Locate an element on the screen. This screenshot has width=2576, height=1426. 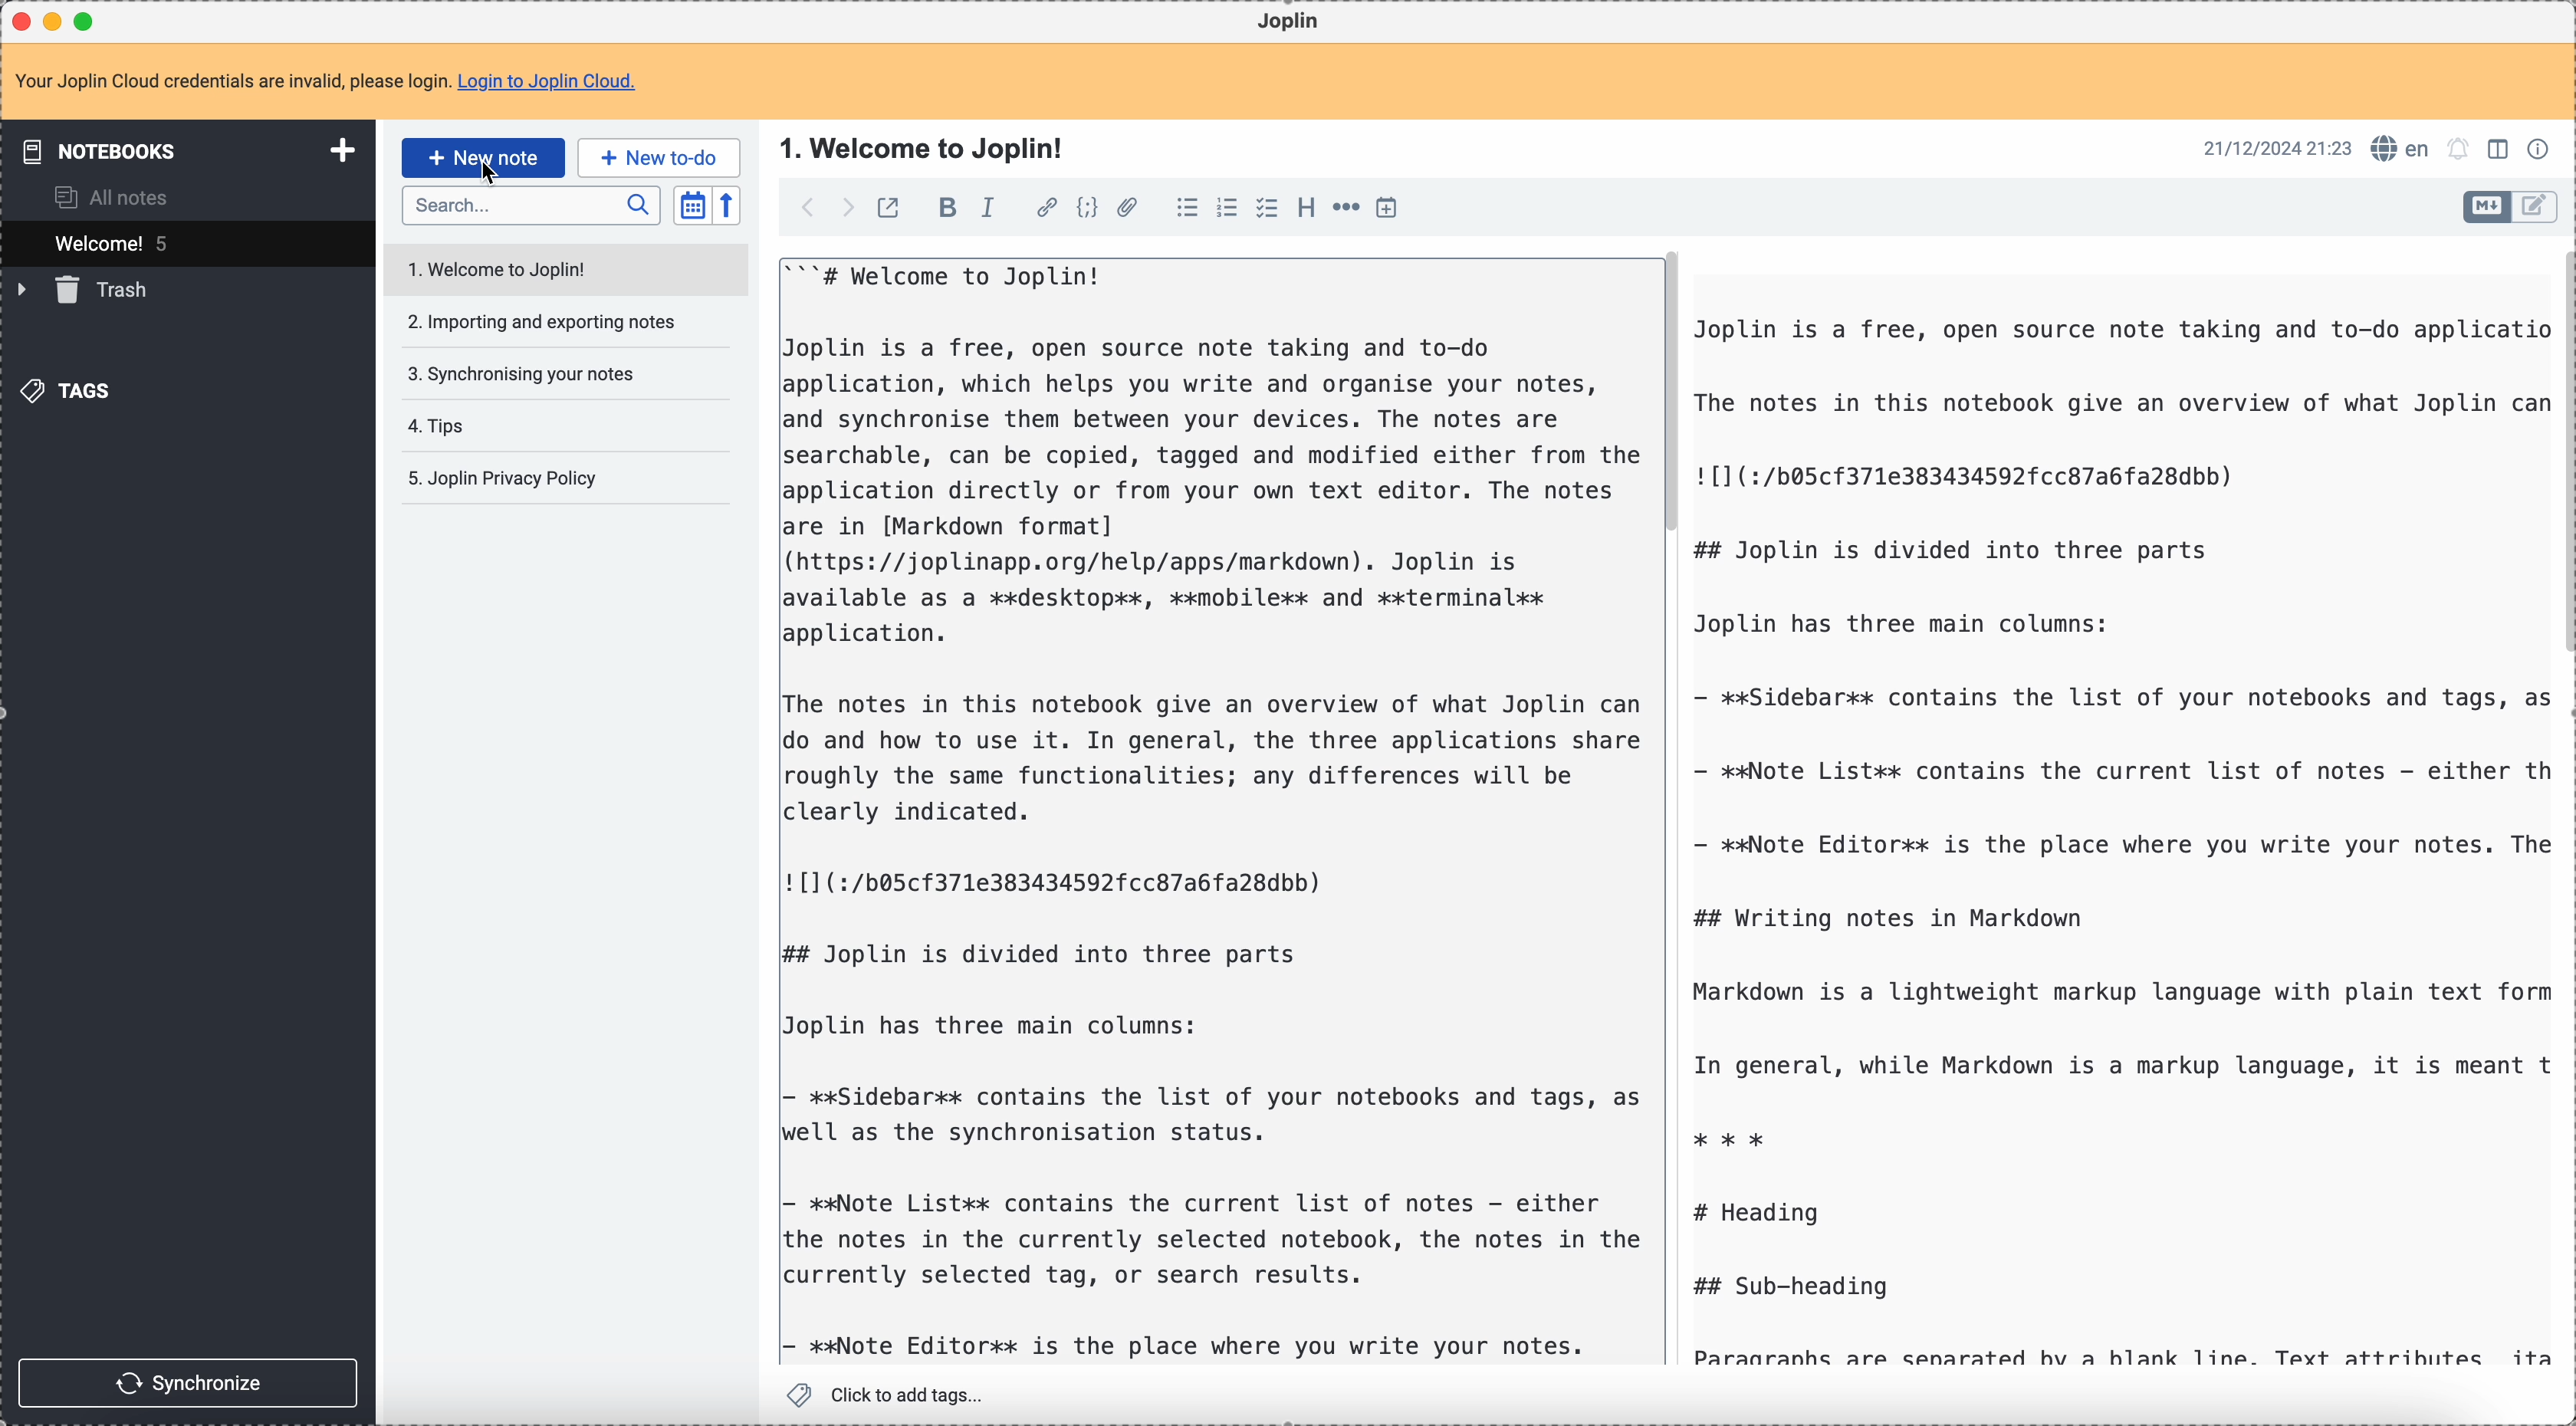
close Joplin is located at coordinates (19, 21).